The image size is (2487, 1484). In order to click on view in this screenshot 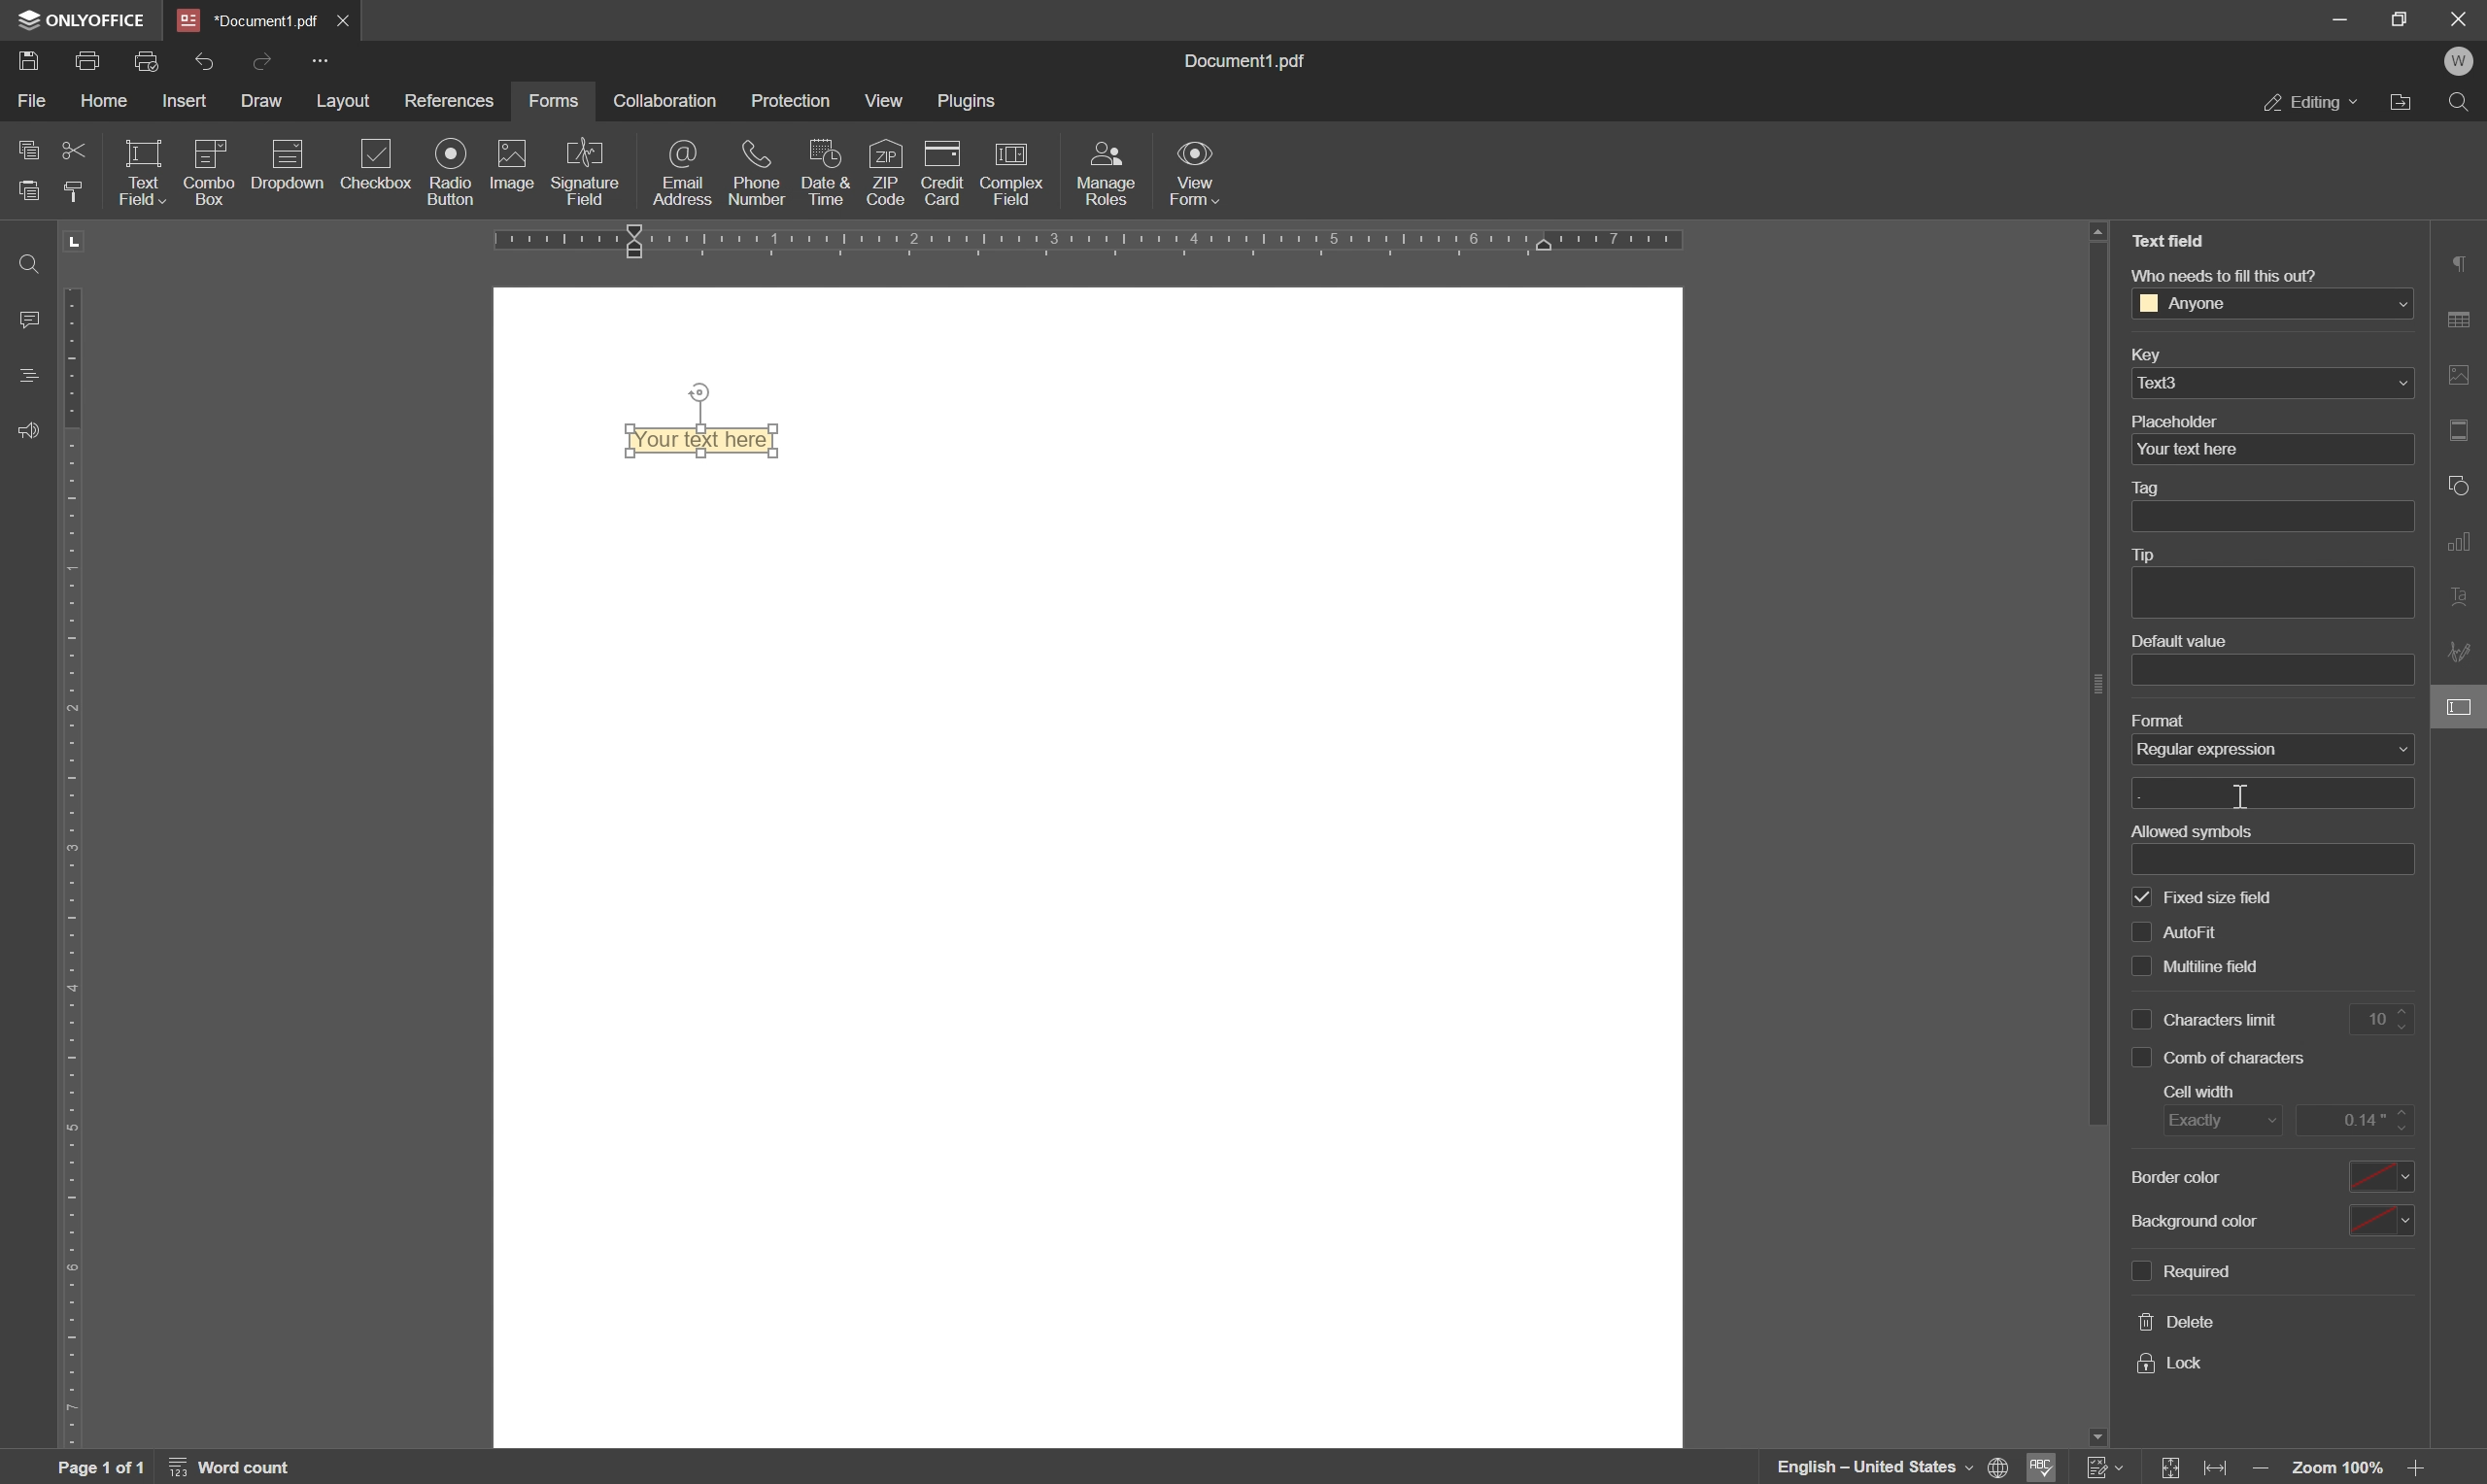, I will do `click(884, 103)`.